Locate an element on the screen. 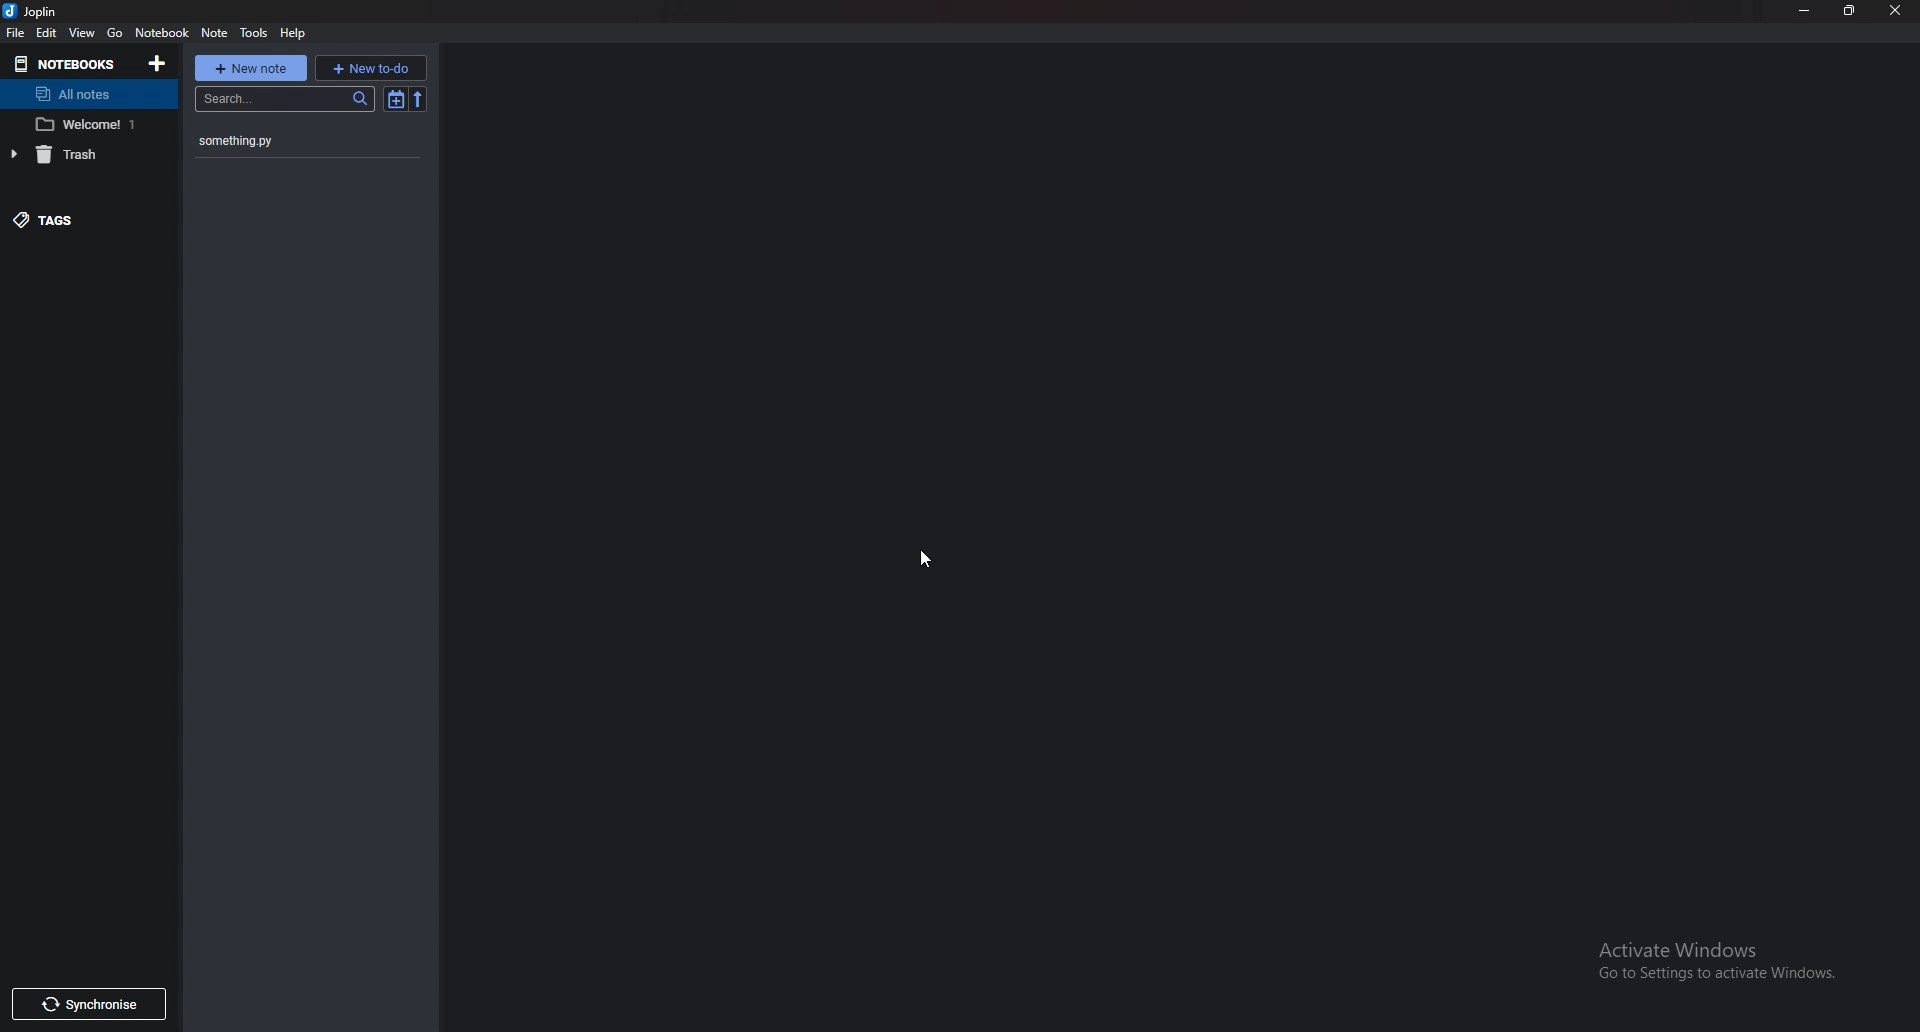 The image size is (1920, 1032). Trash is located at coordinates (78, 154).